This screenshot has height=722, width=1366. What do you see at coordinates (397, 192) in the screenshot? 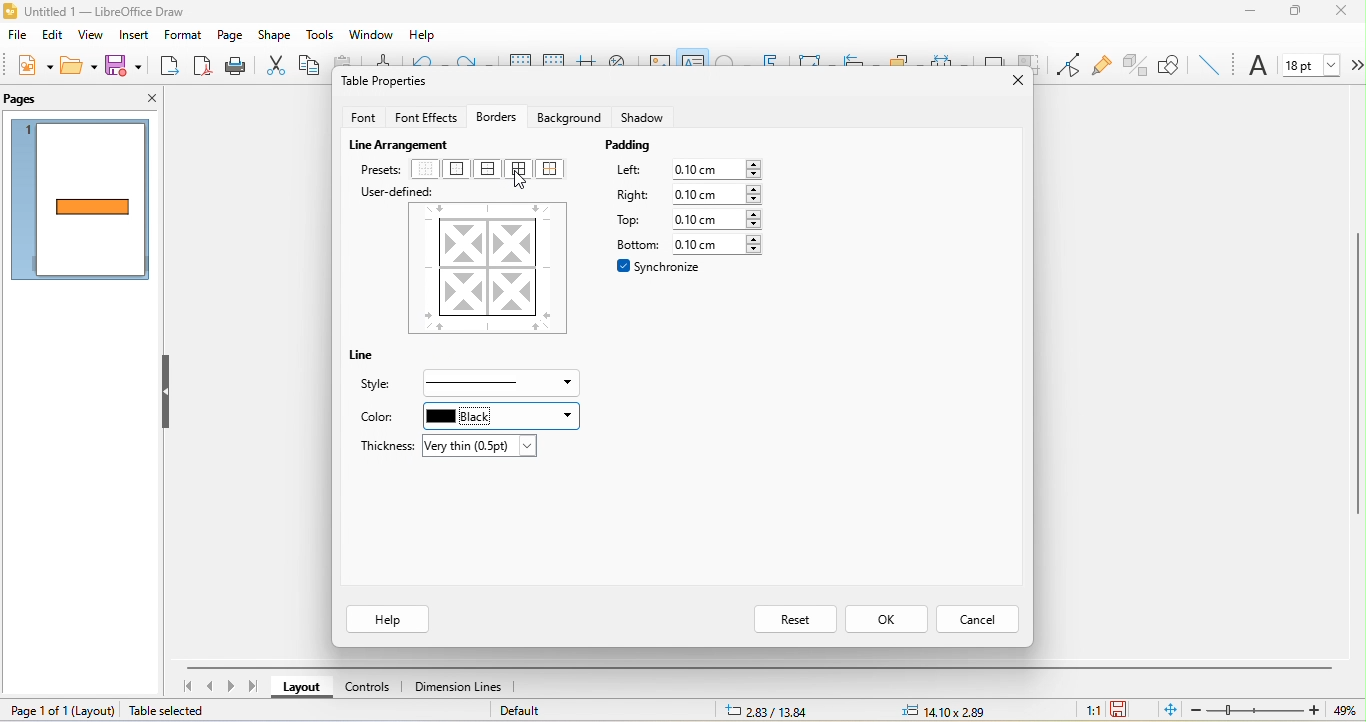
I see `User defined` at bounding box center [397, 192].